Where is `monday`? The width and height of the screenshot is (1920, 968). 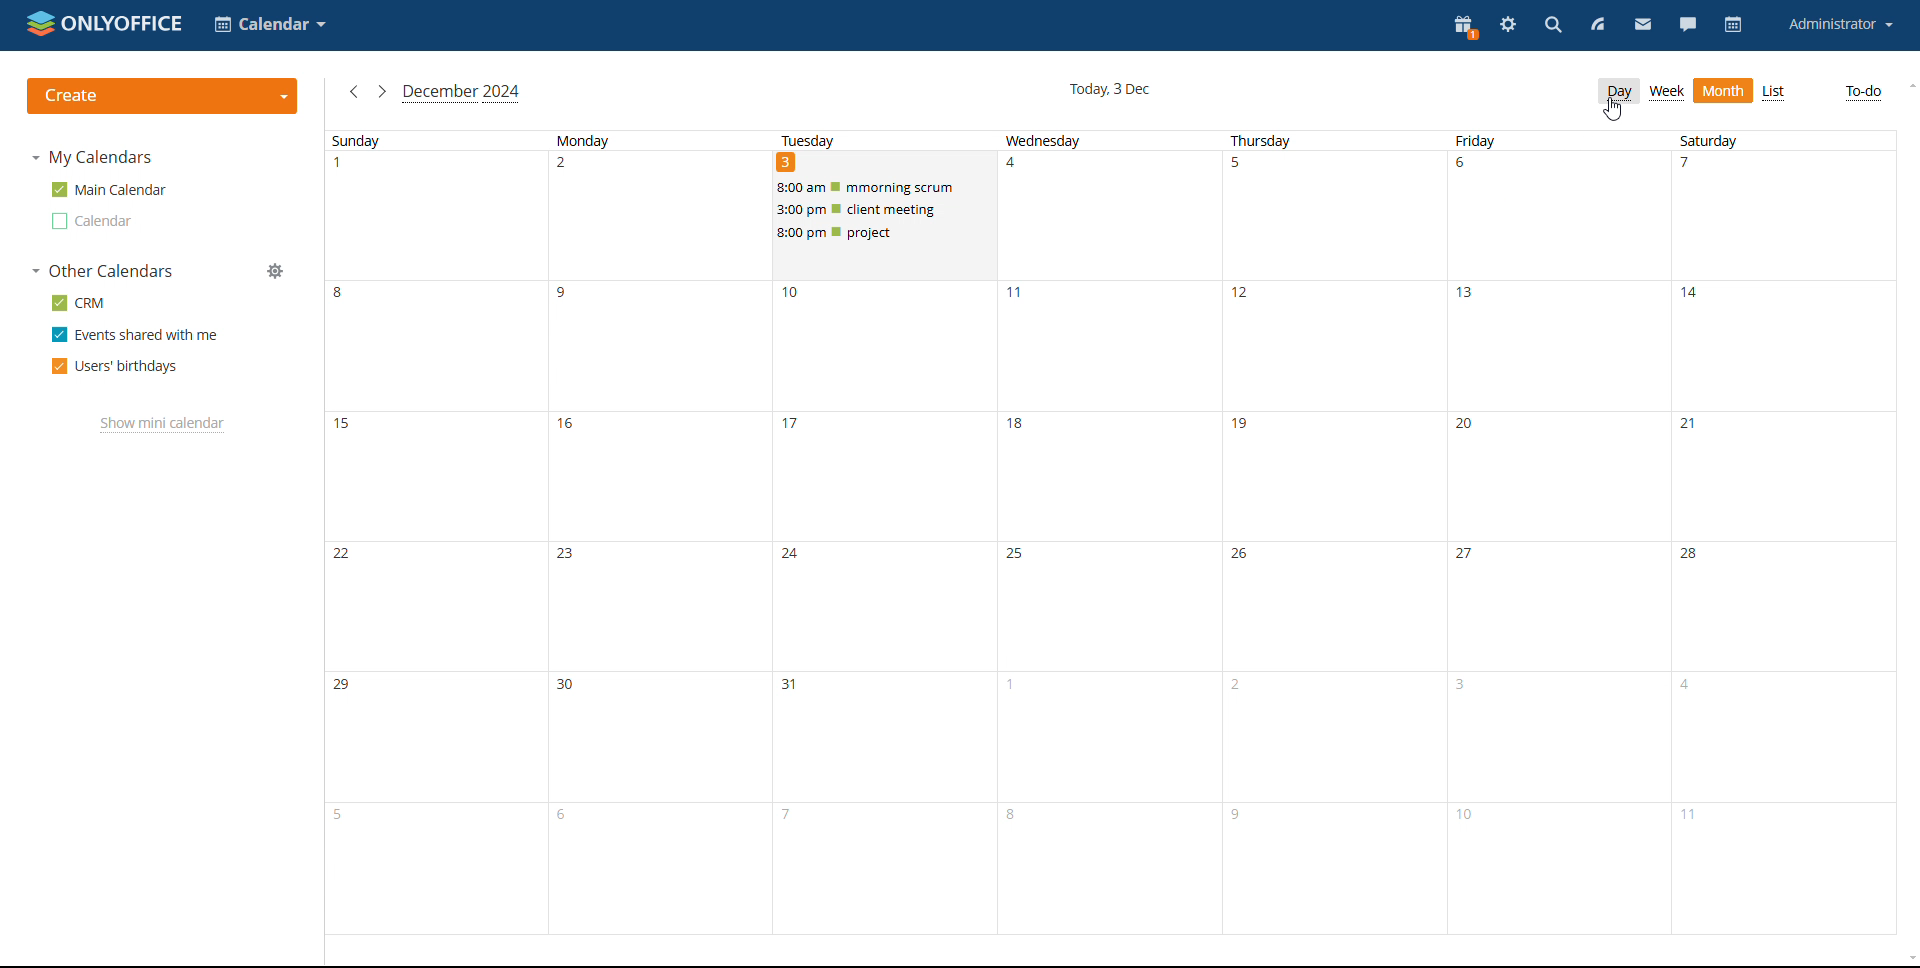
monday is located at coordinates (662, 532).